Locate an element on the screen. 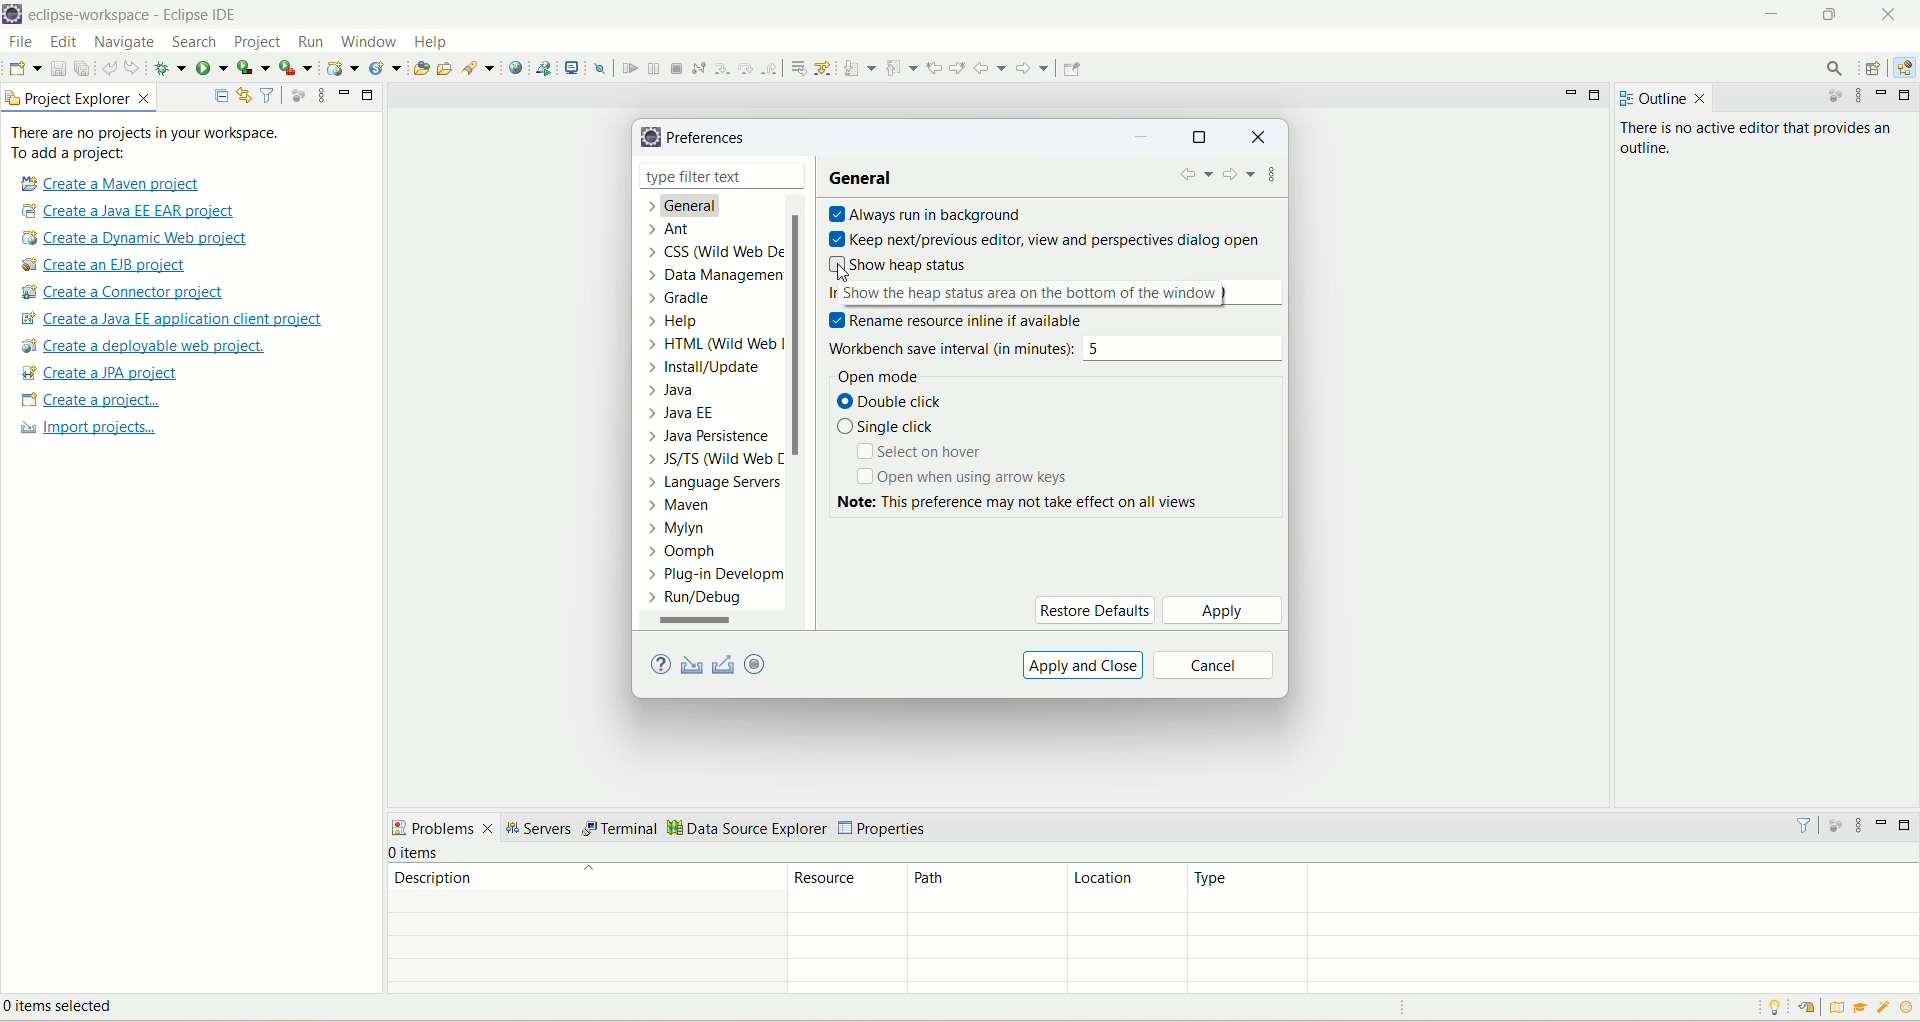 The image size is (1920, 1022). HTML is located at coordinates (718, 347).